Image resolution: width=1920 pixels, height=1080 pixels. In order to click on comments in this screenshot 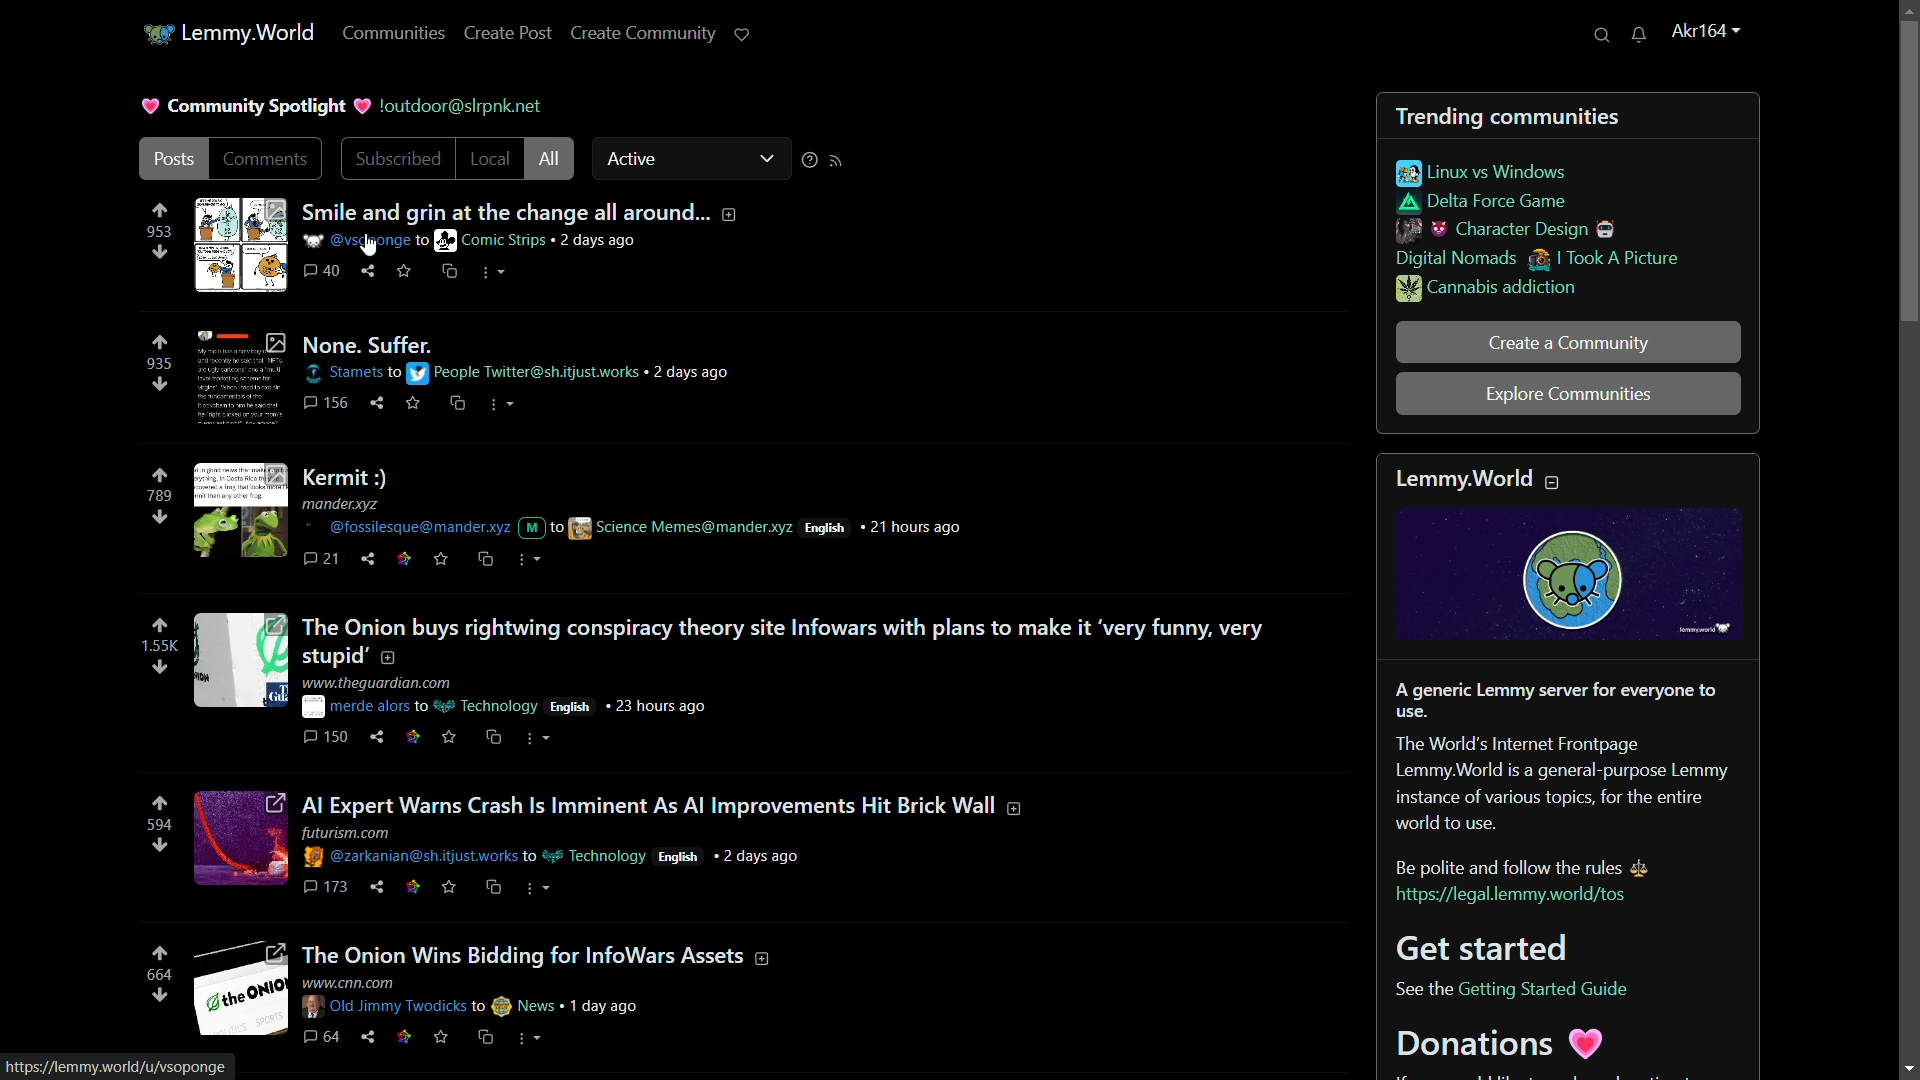, I will do `click(323, 736)`.